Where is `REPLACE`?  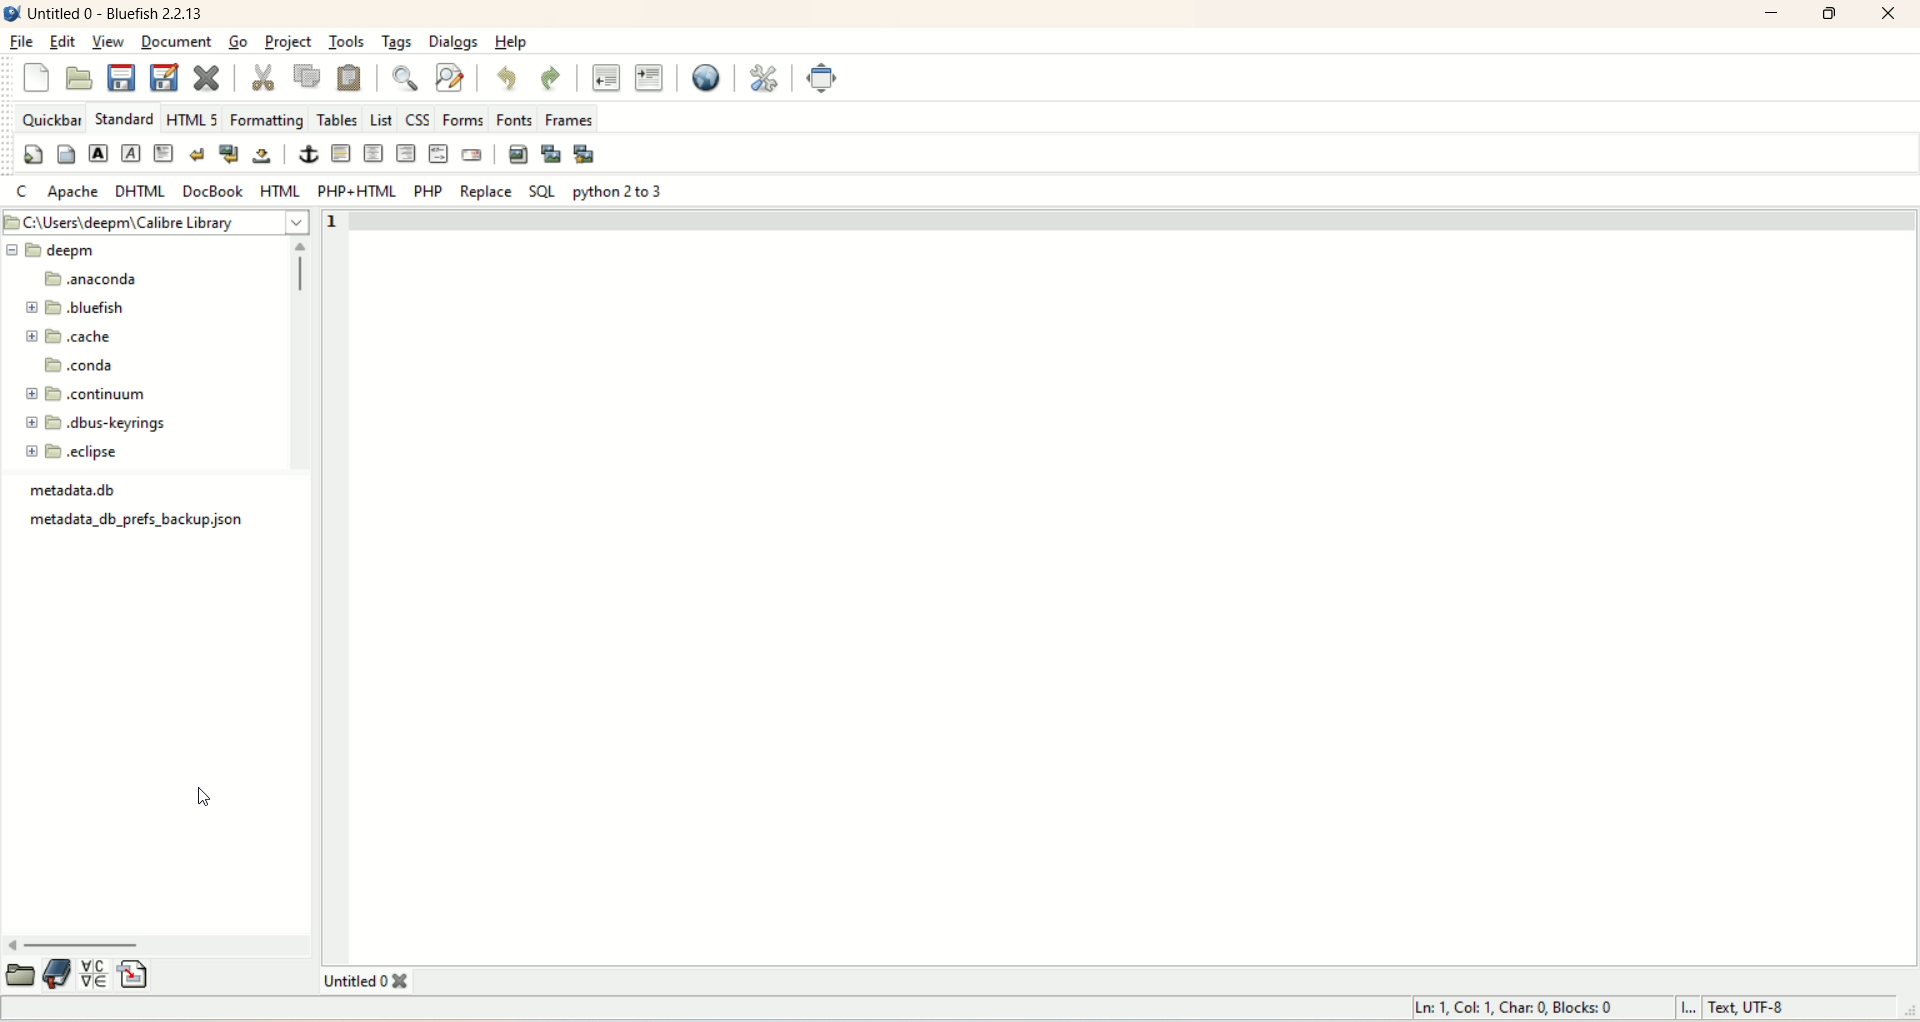 REPLACE is located at coordinates (485, 195).